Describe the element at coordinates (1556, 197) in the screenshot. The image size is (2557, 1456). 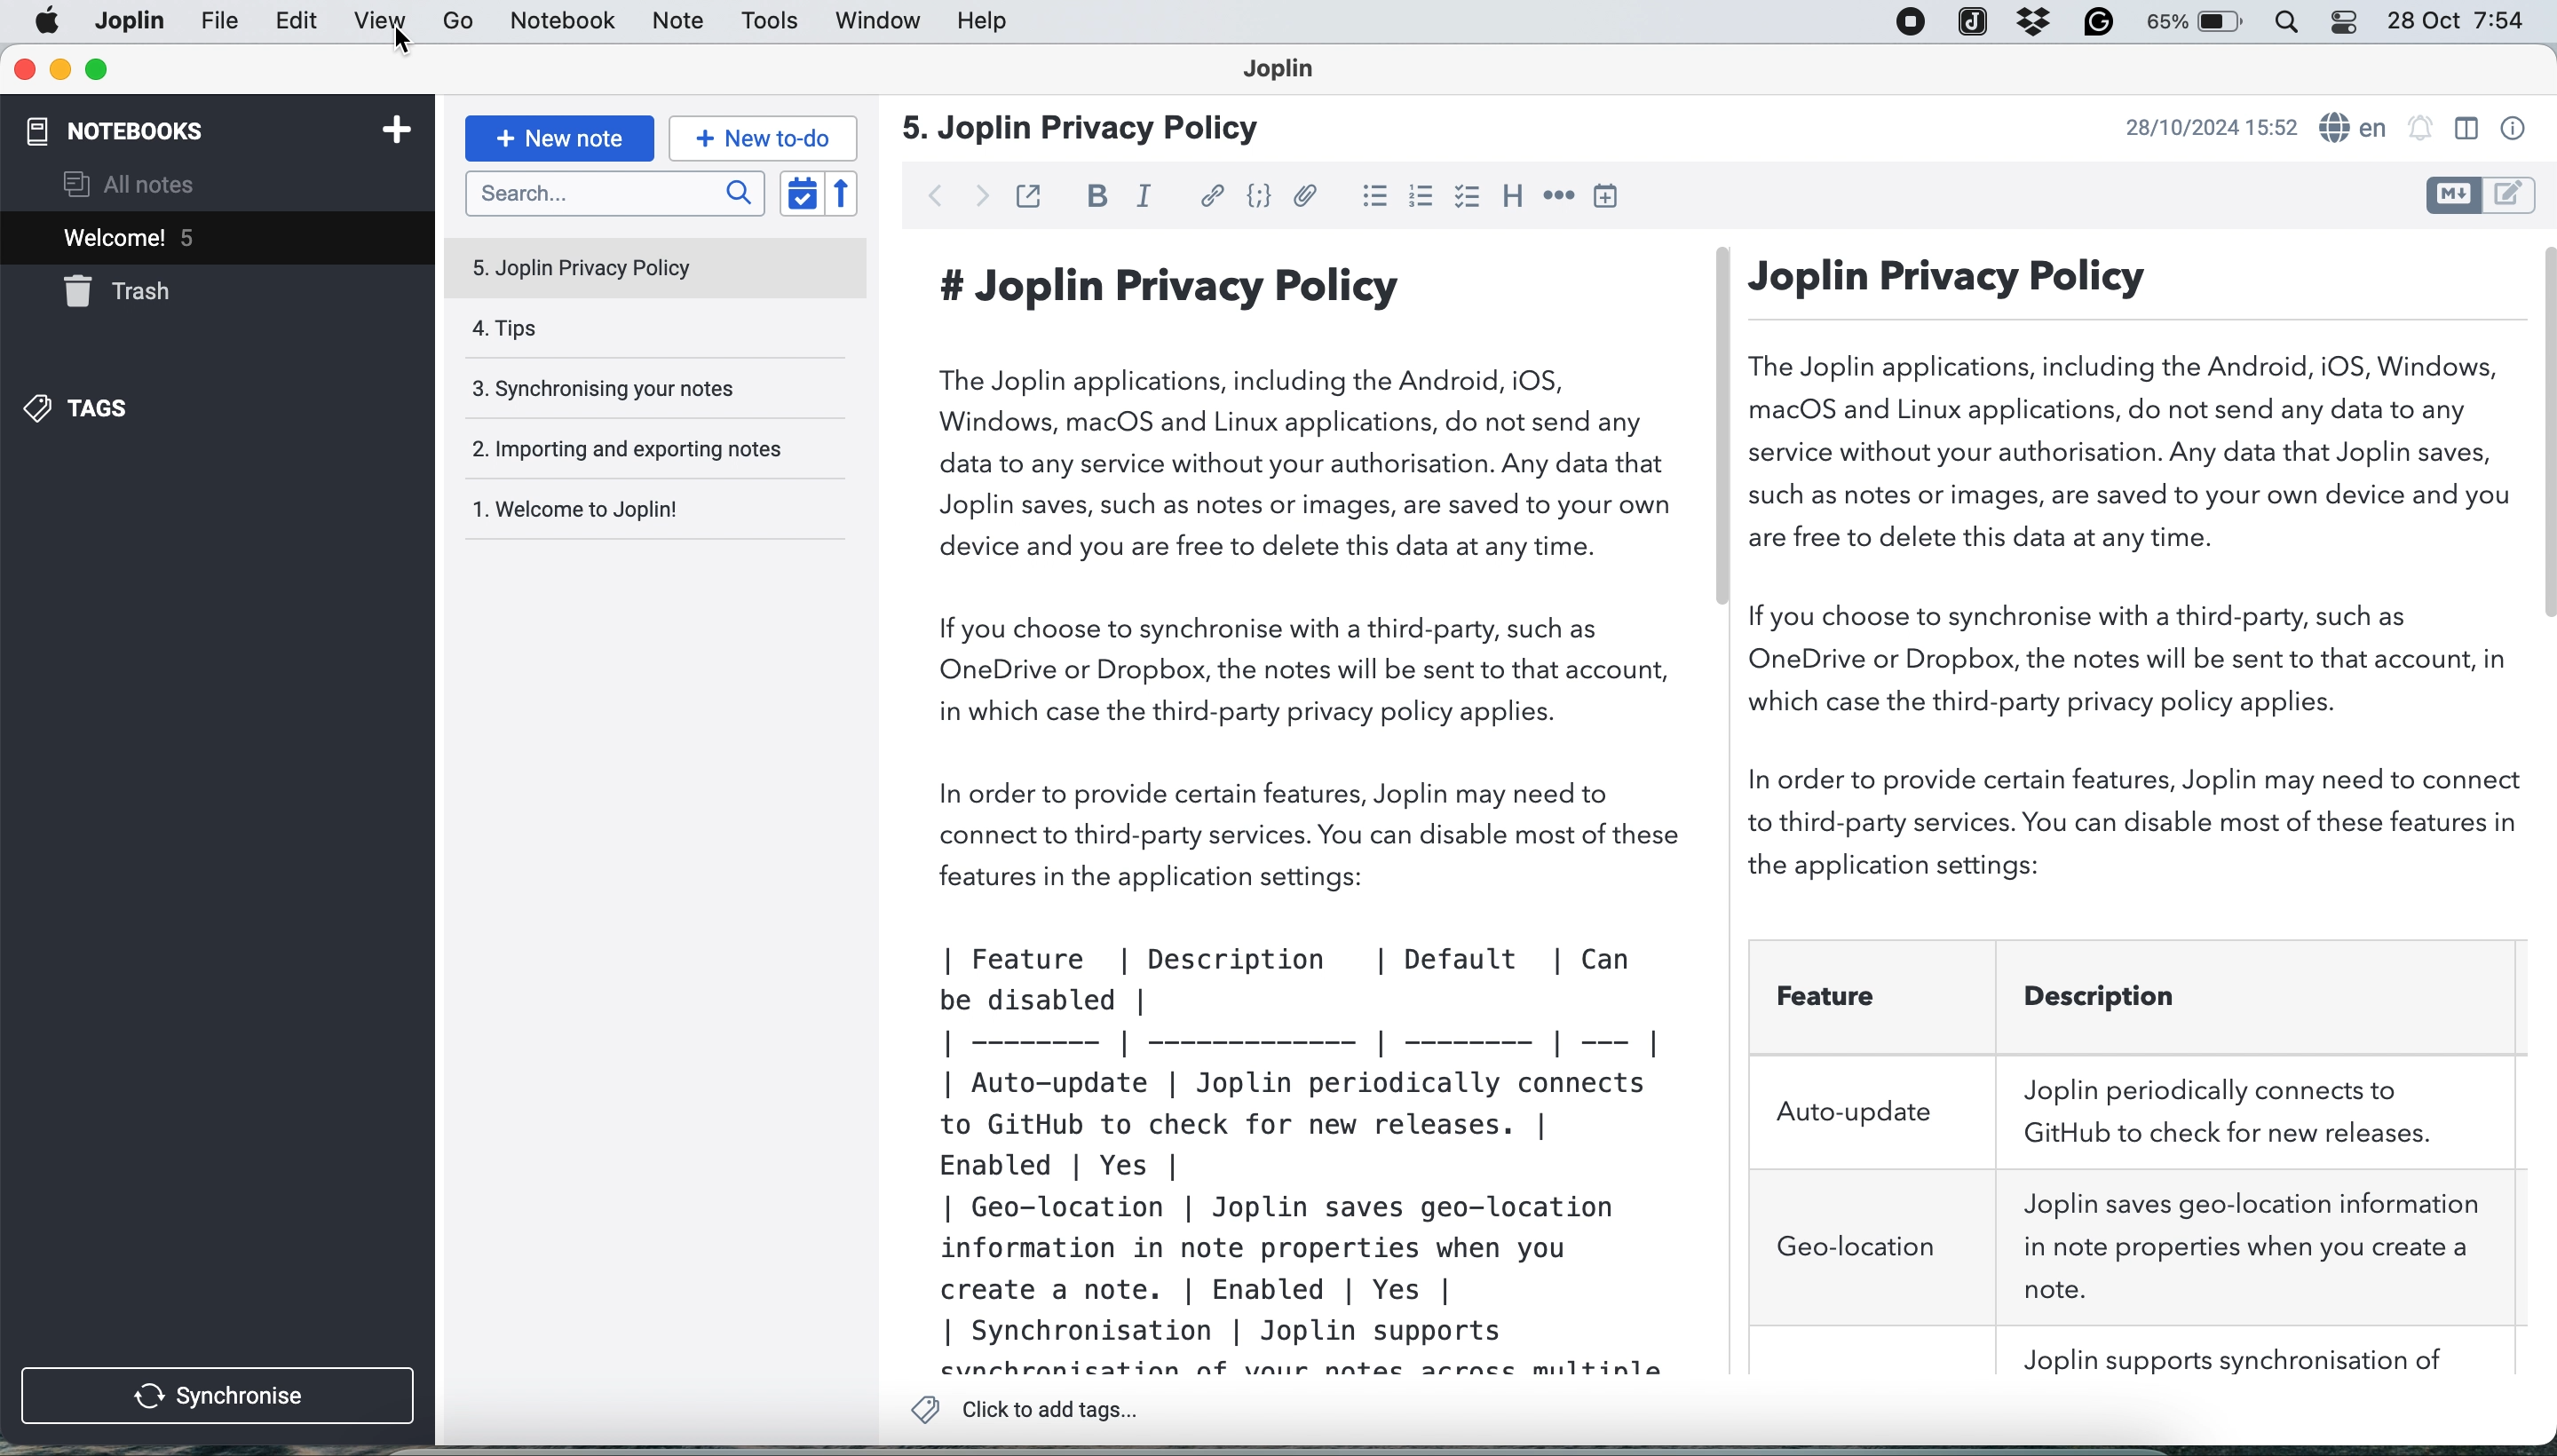
I see `horizontal rule` at that location.